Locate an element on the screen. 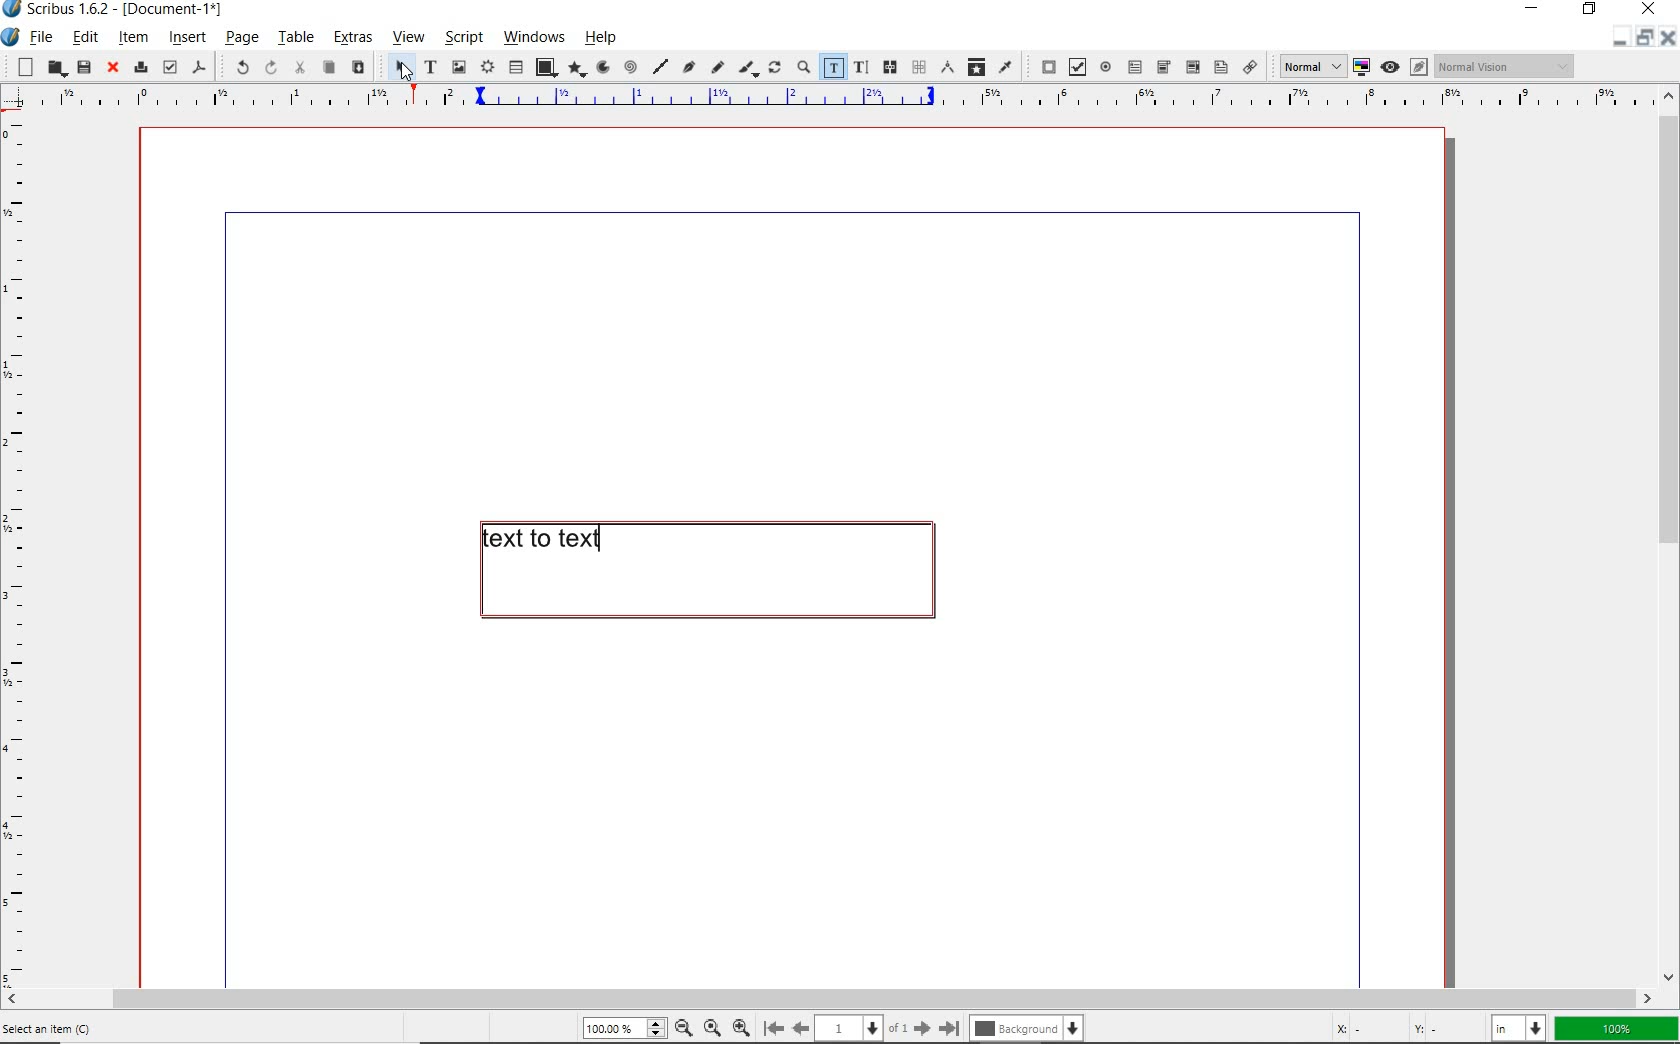  table is located at coordinates (516, 68).